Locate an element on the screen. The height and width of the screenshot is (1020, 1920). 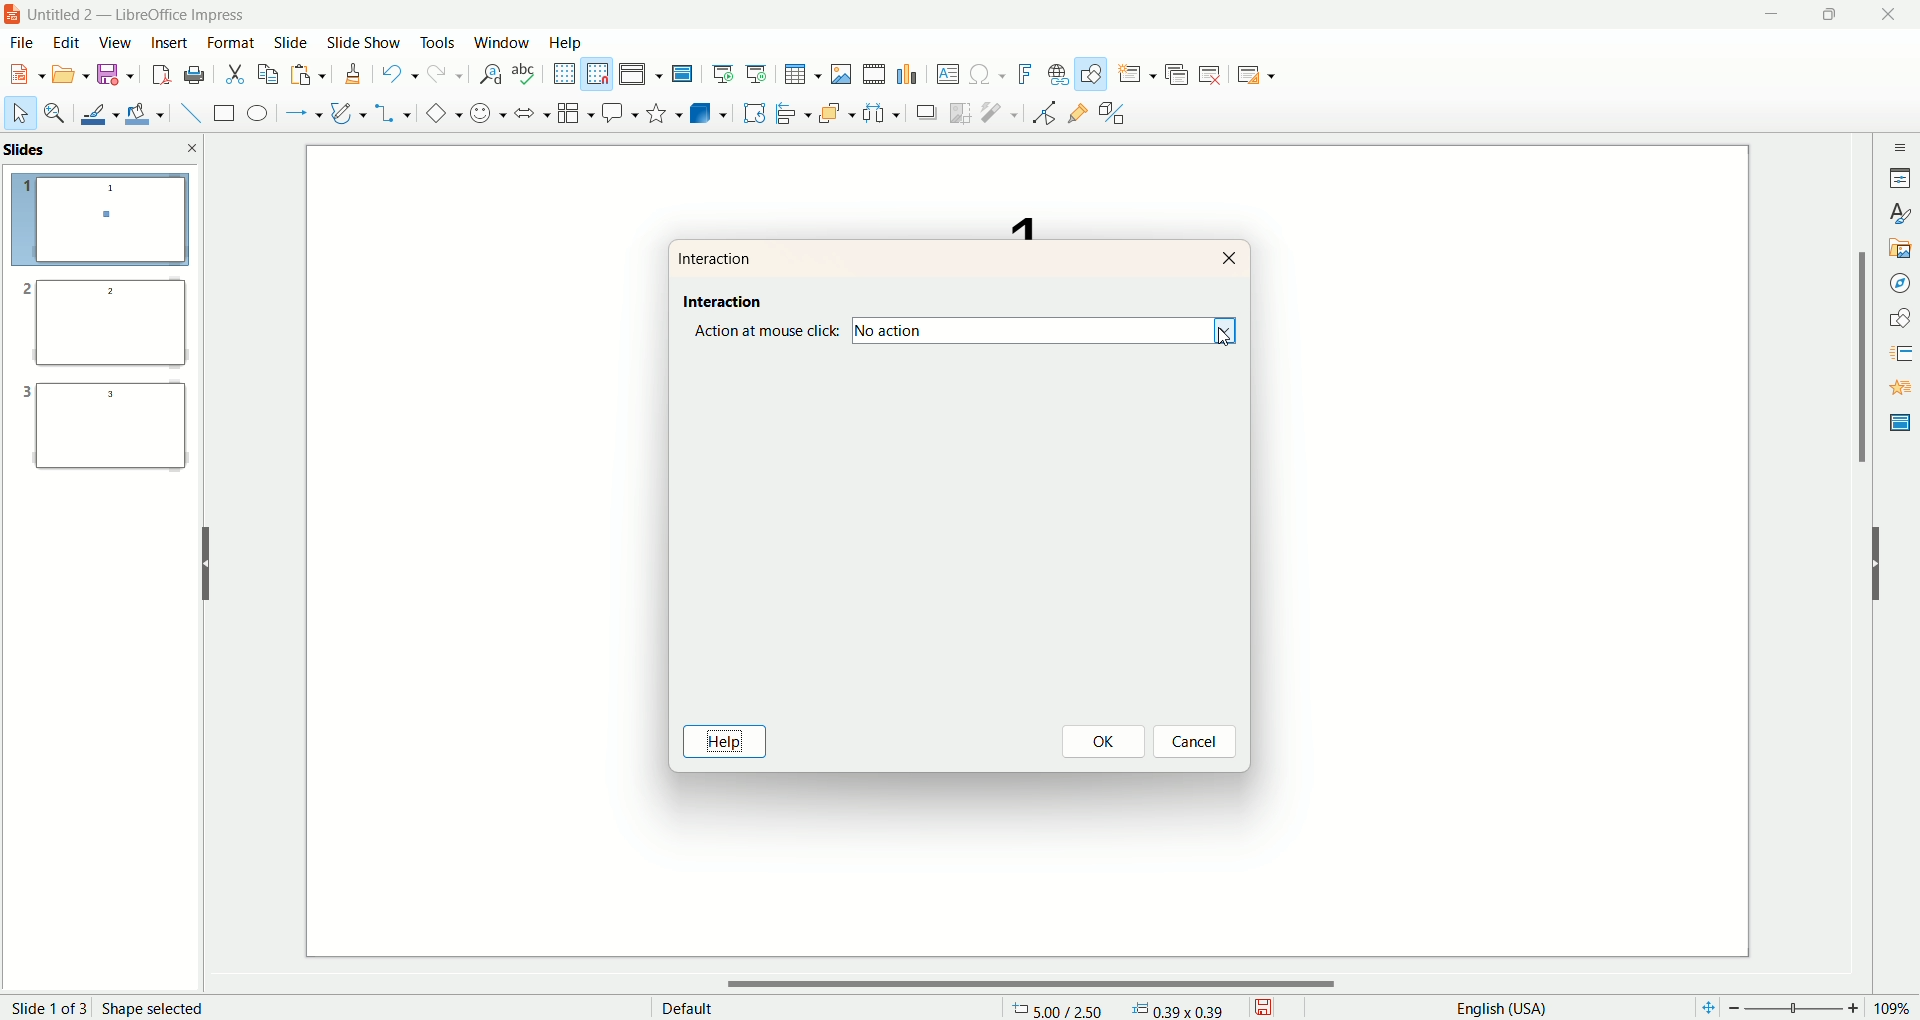
export directly as PDF is located at coordinates (159, 75).